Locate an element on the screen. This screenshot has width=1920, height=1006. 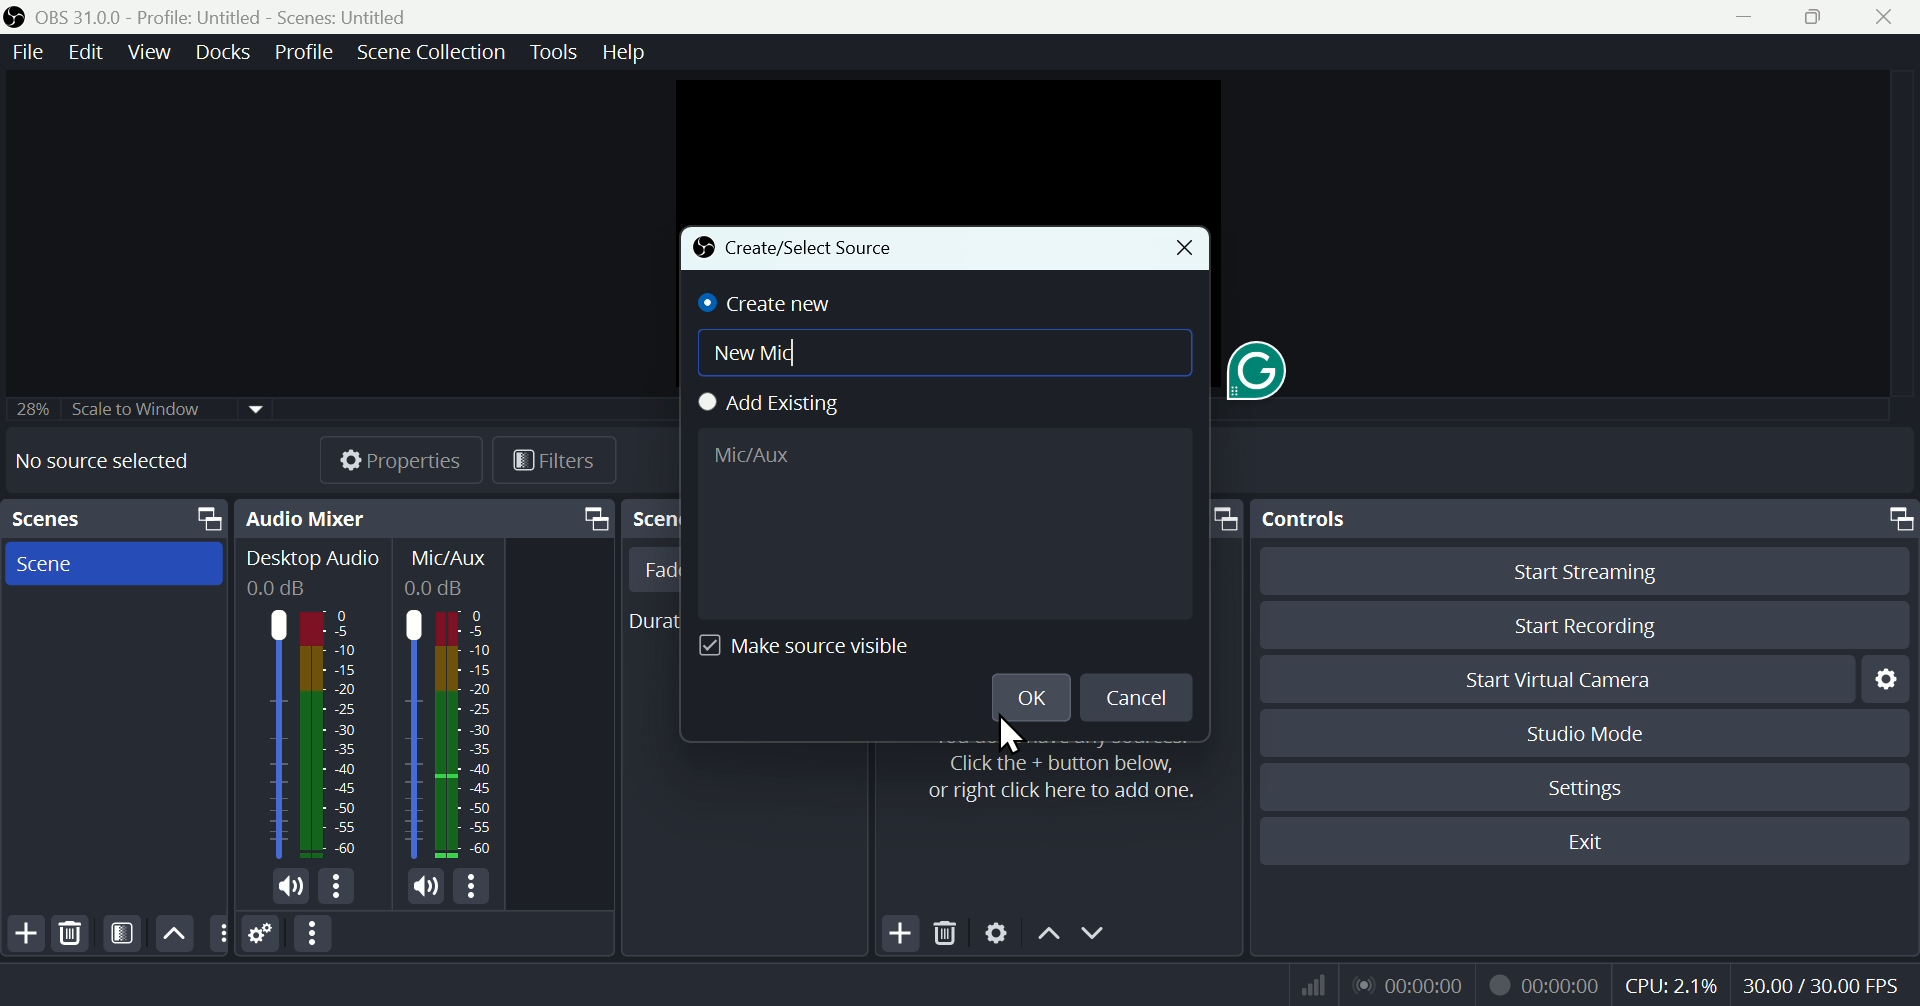
Live Status is located at coordinates (1407, 983).